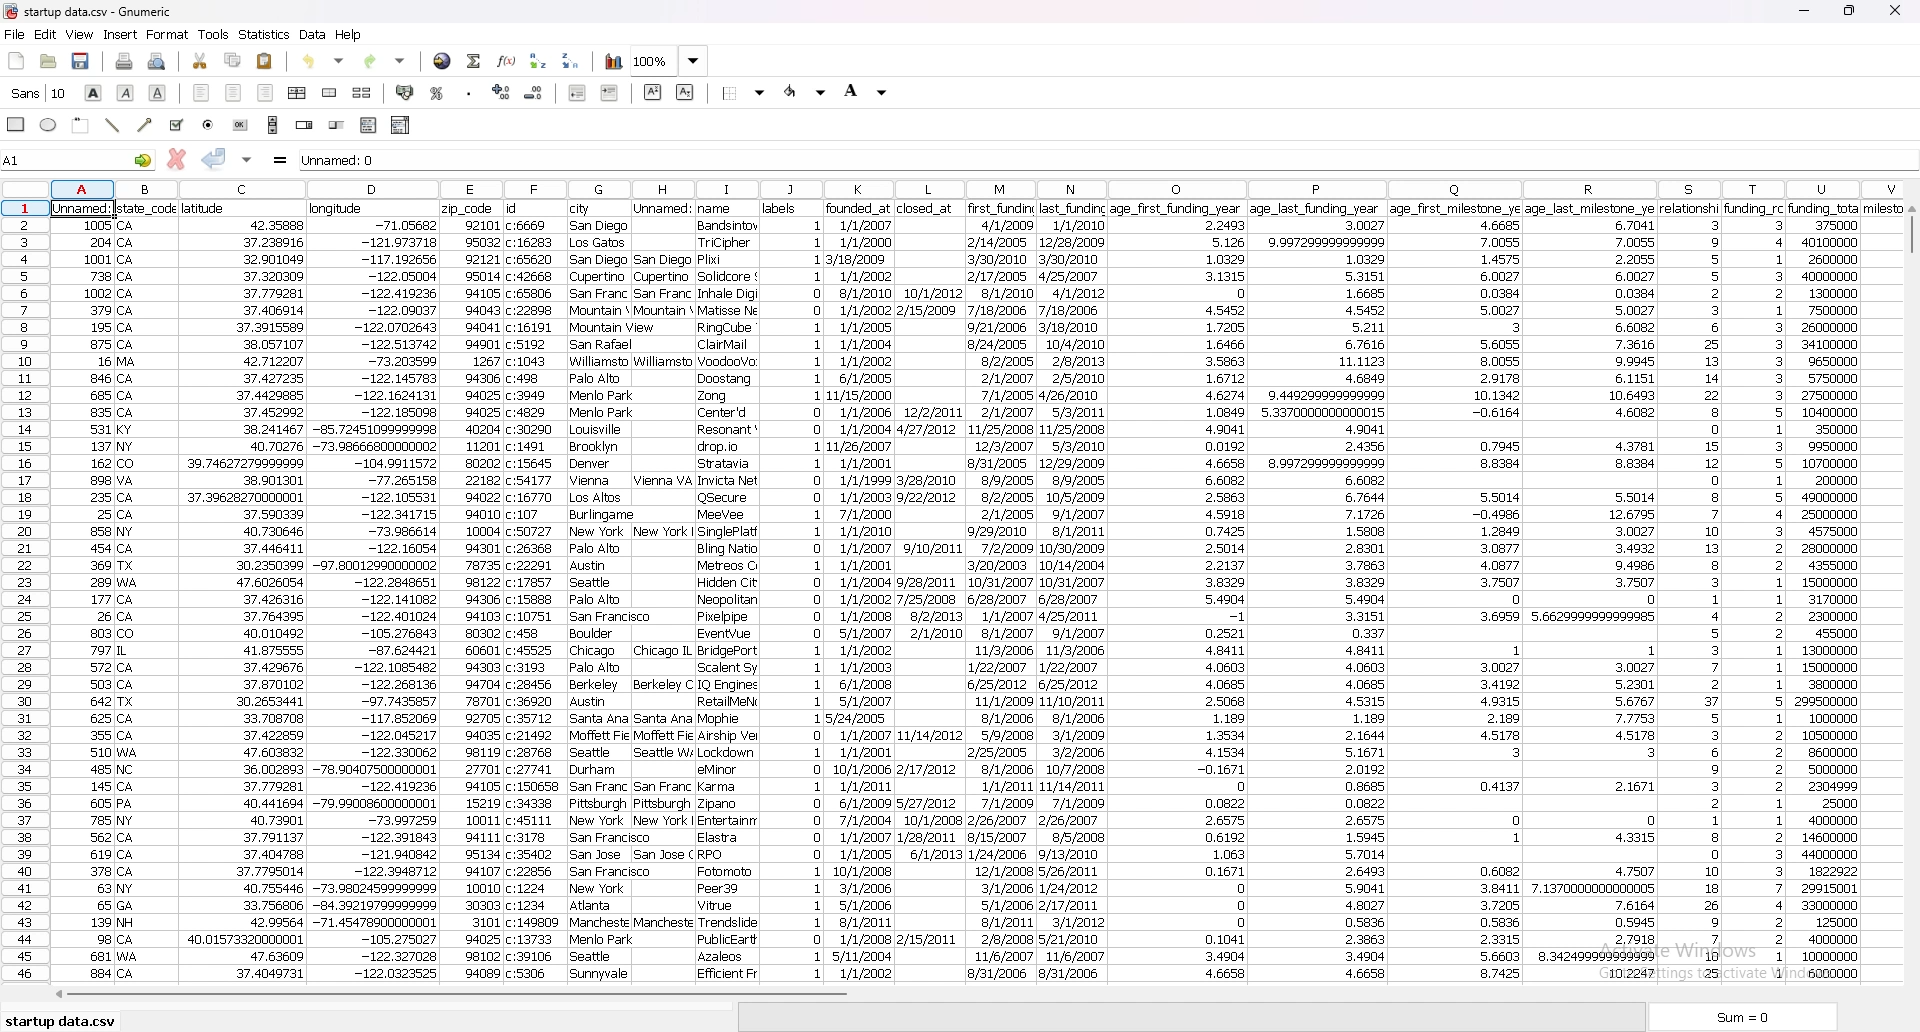 The width and height of the screenshot is (1920, 1032). What do you see at coordinates (351, 34) in the screenshot?
I see `help` at bounding box center [351, 34].